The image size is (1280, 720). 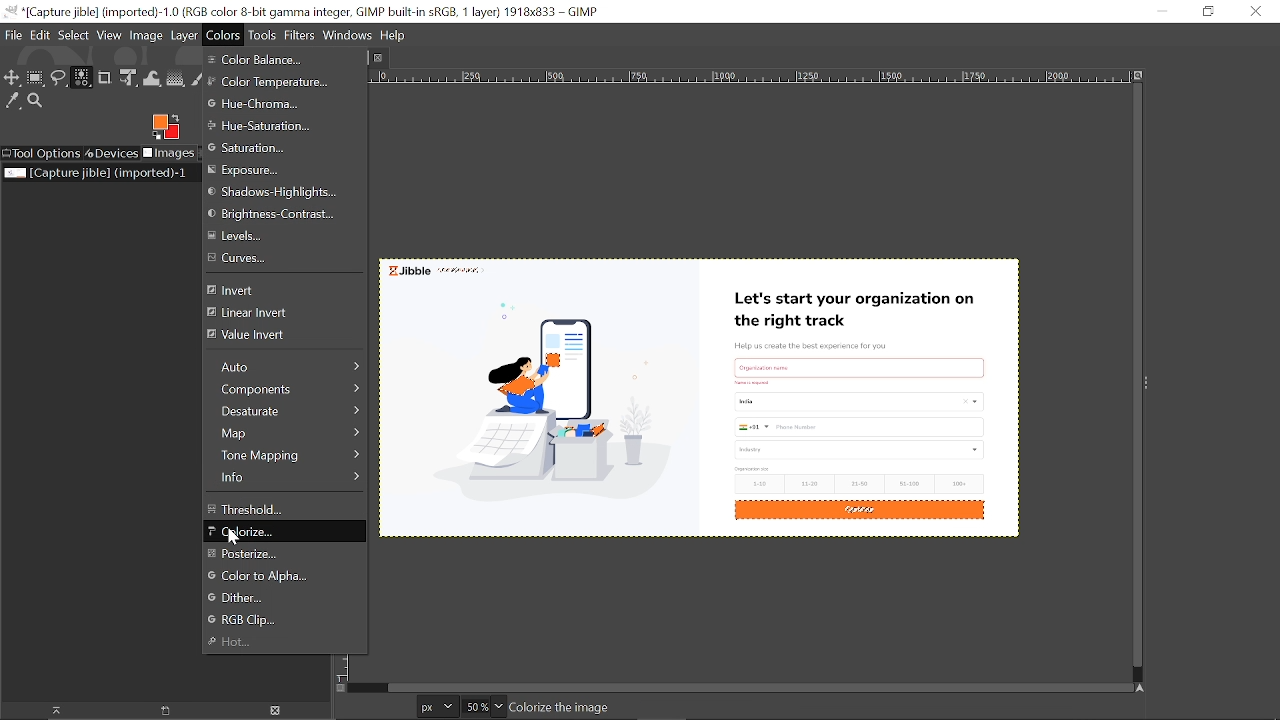 I want to click on Hue chroma, so click(x=263, y=104).